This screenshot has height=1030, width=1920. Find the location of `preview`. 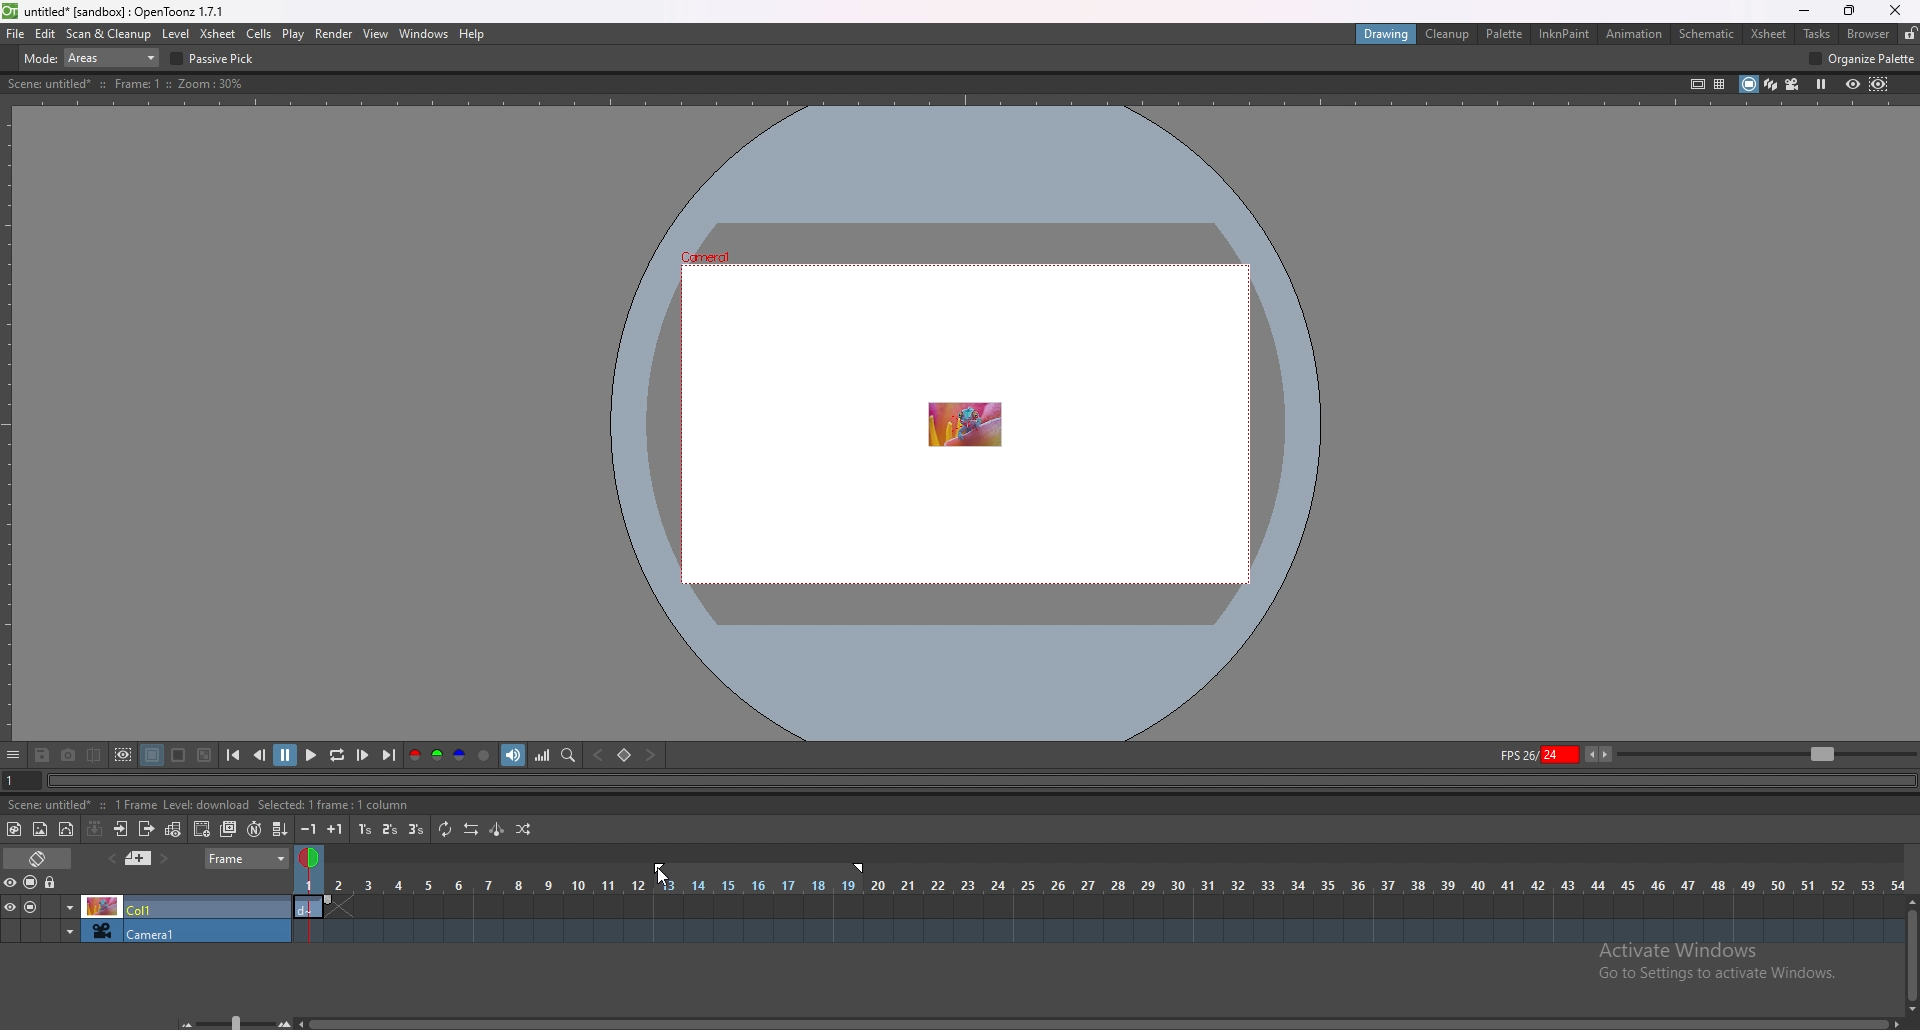

preview is located at coordinates (1853, 84).